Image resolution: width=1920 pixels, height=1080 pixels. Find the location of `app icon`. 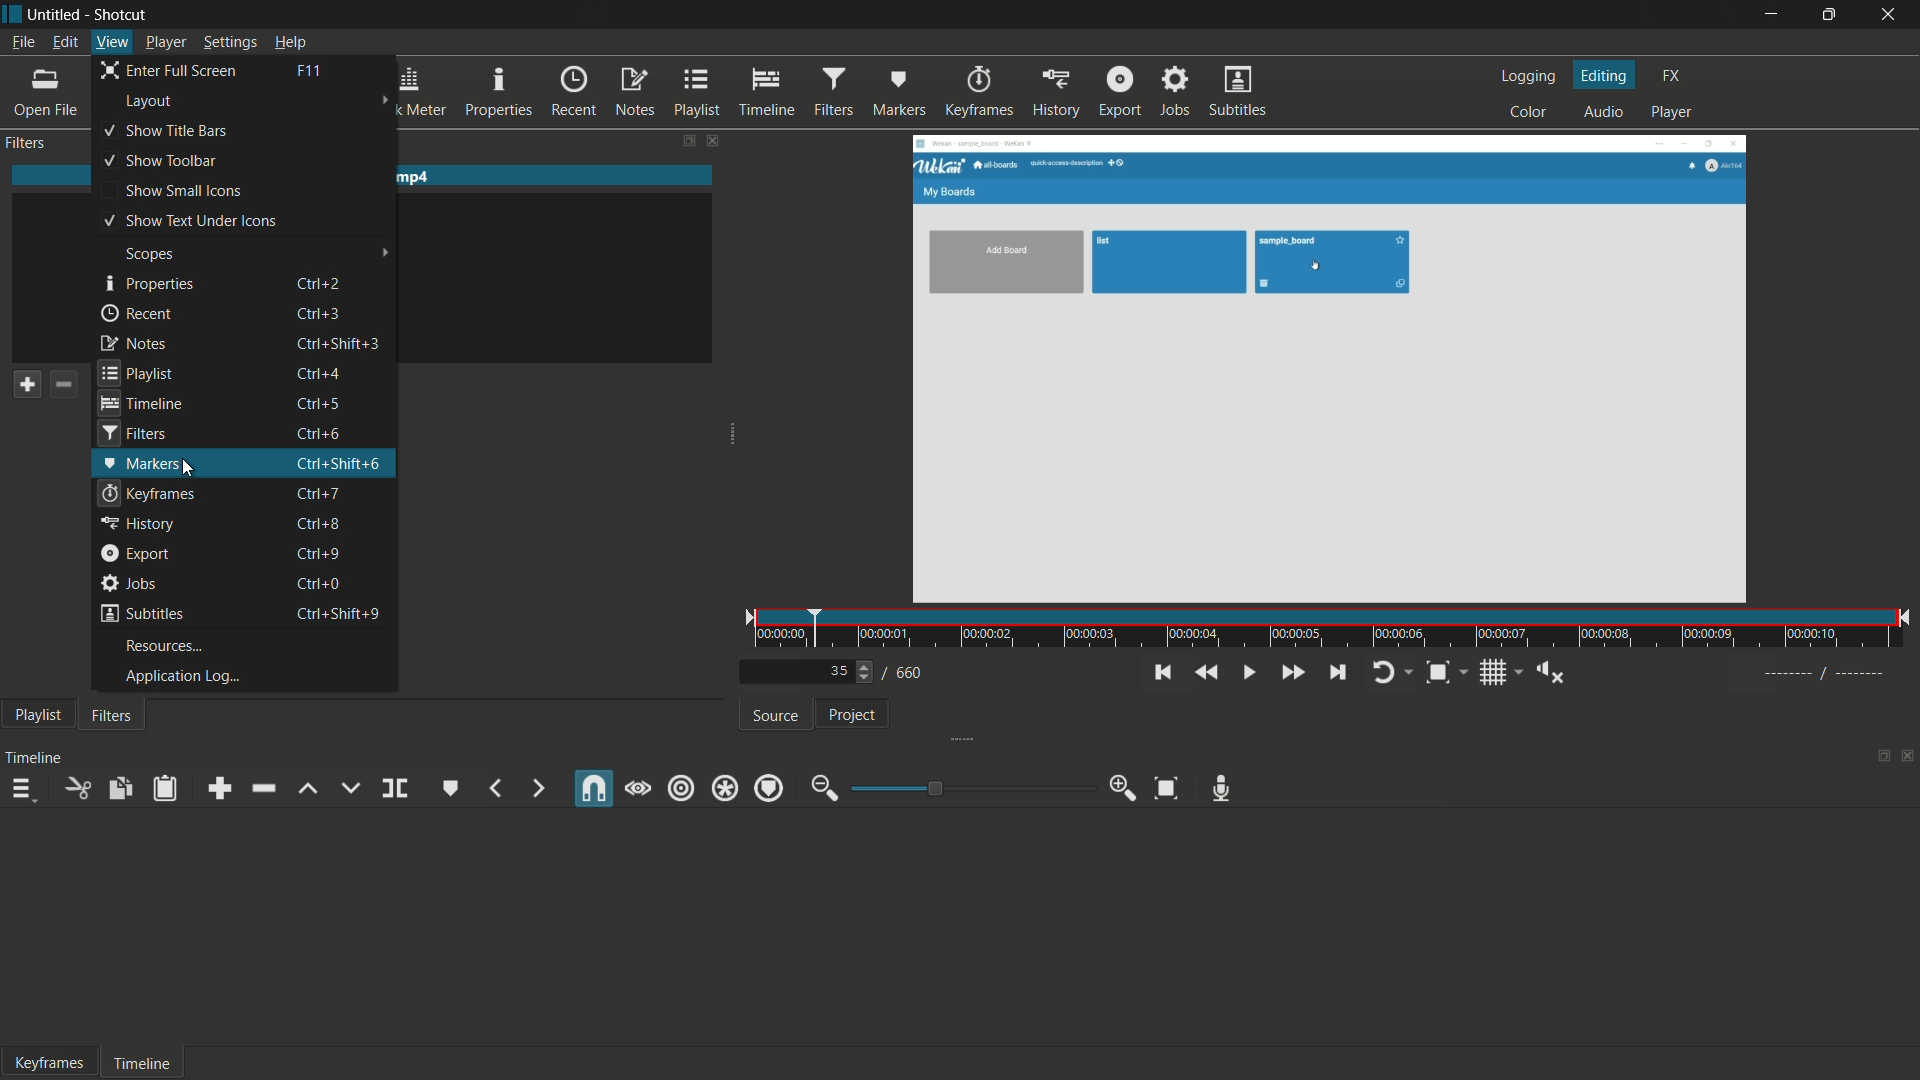

app icon is located at coordinates (12, 13).